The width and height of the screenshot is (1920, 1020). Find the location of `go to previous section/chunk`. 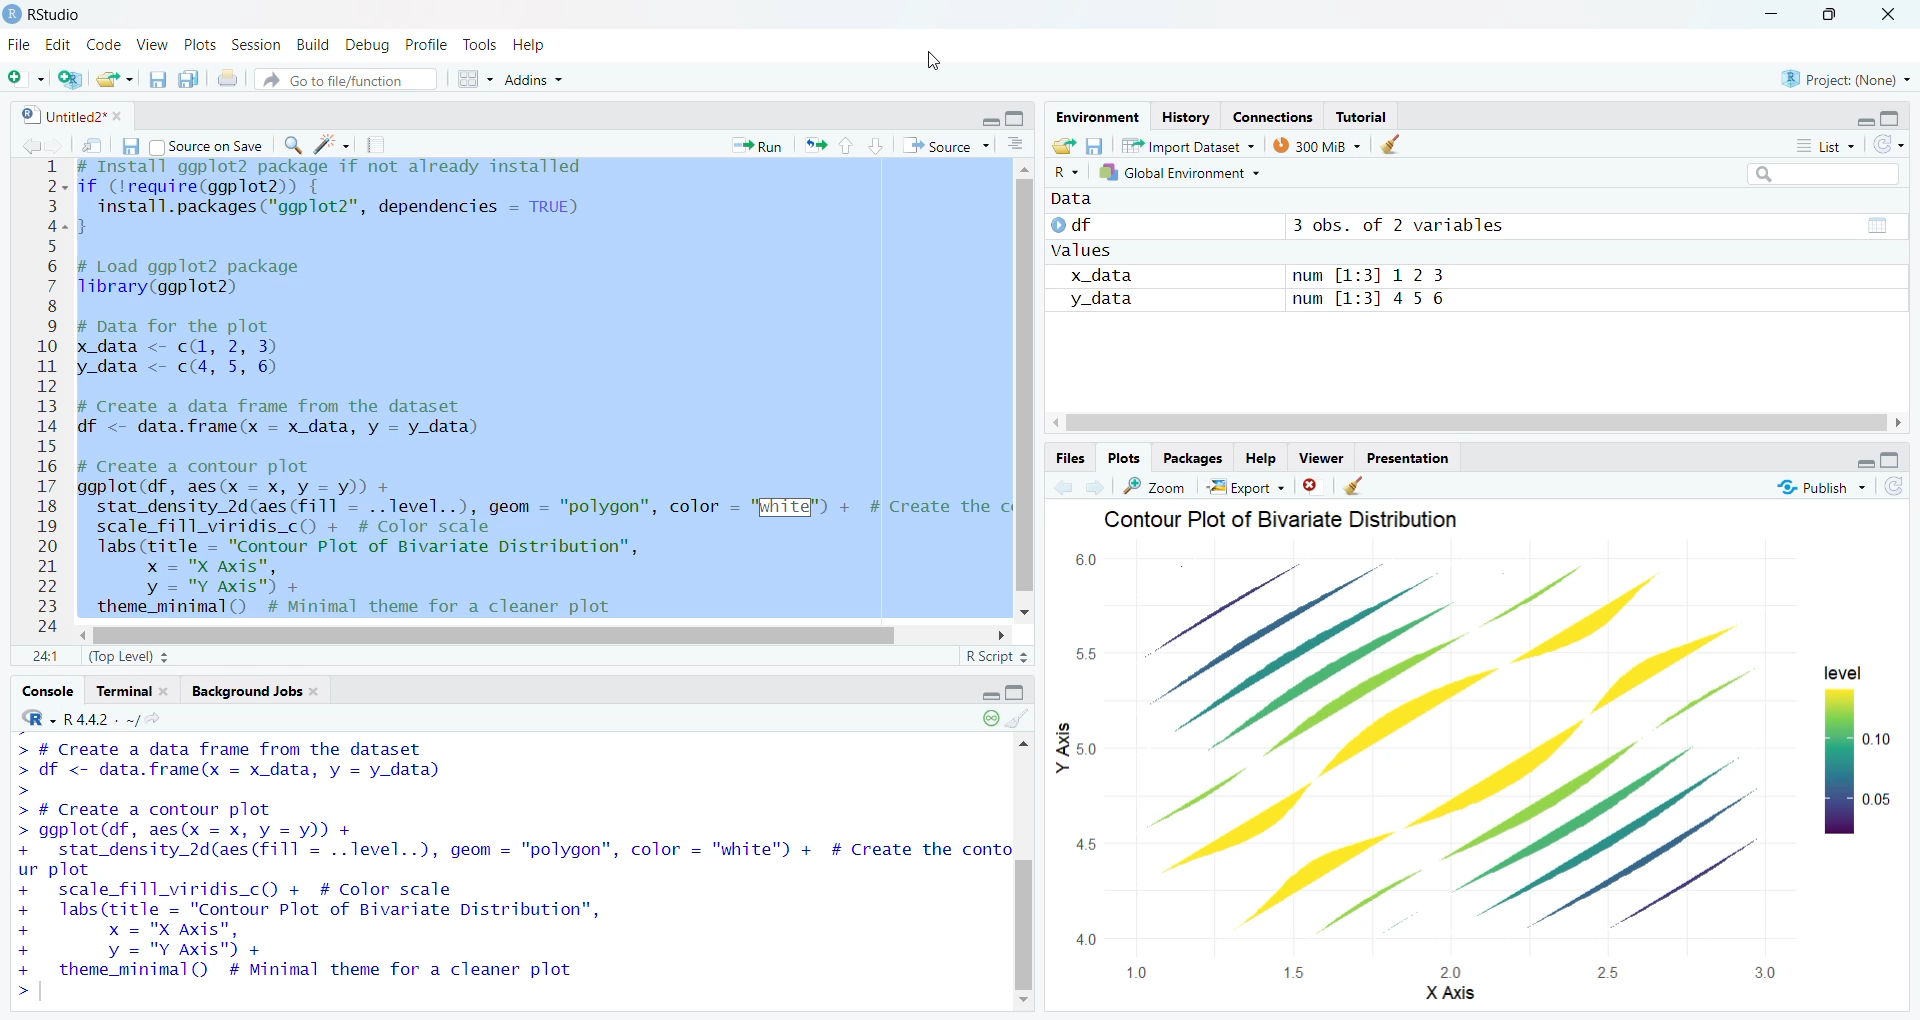

go to previous section/chunk is located at coordinates (845, 145).